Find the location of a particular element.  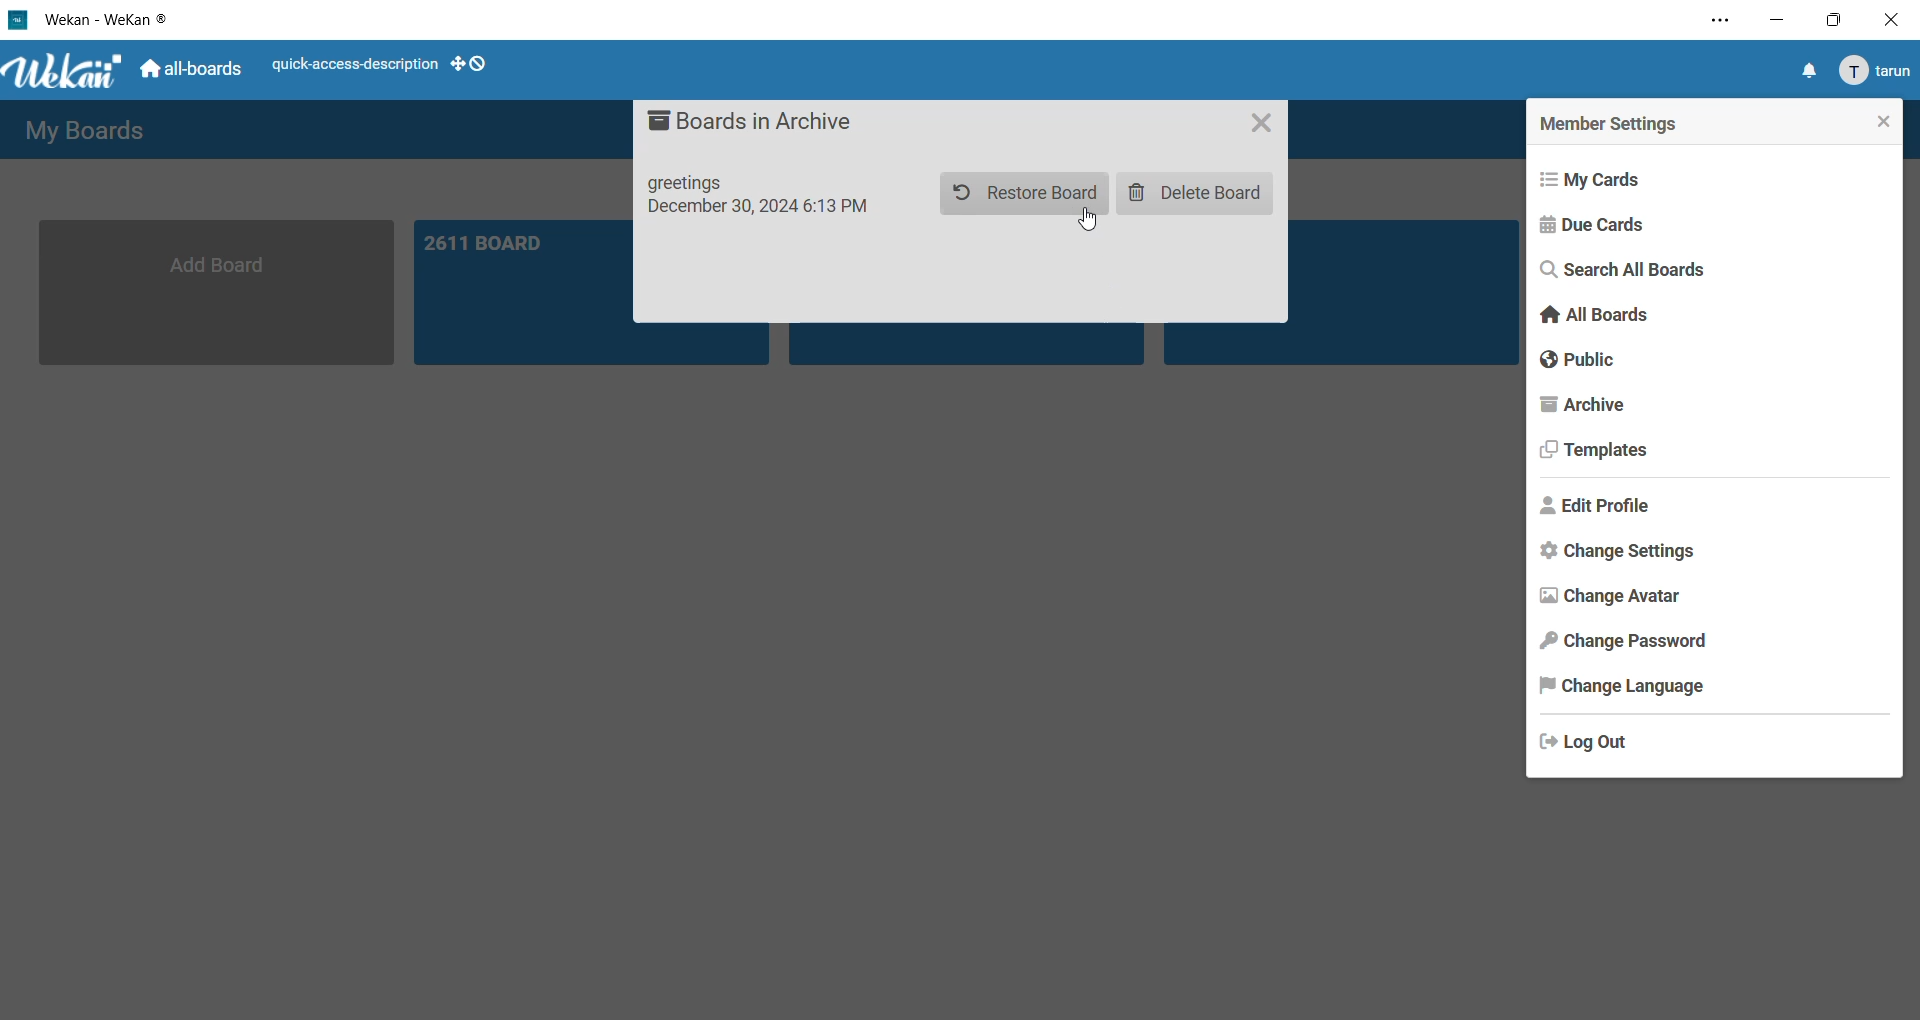

change avatar is located at coordinates (1608, 595).